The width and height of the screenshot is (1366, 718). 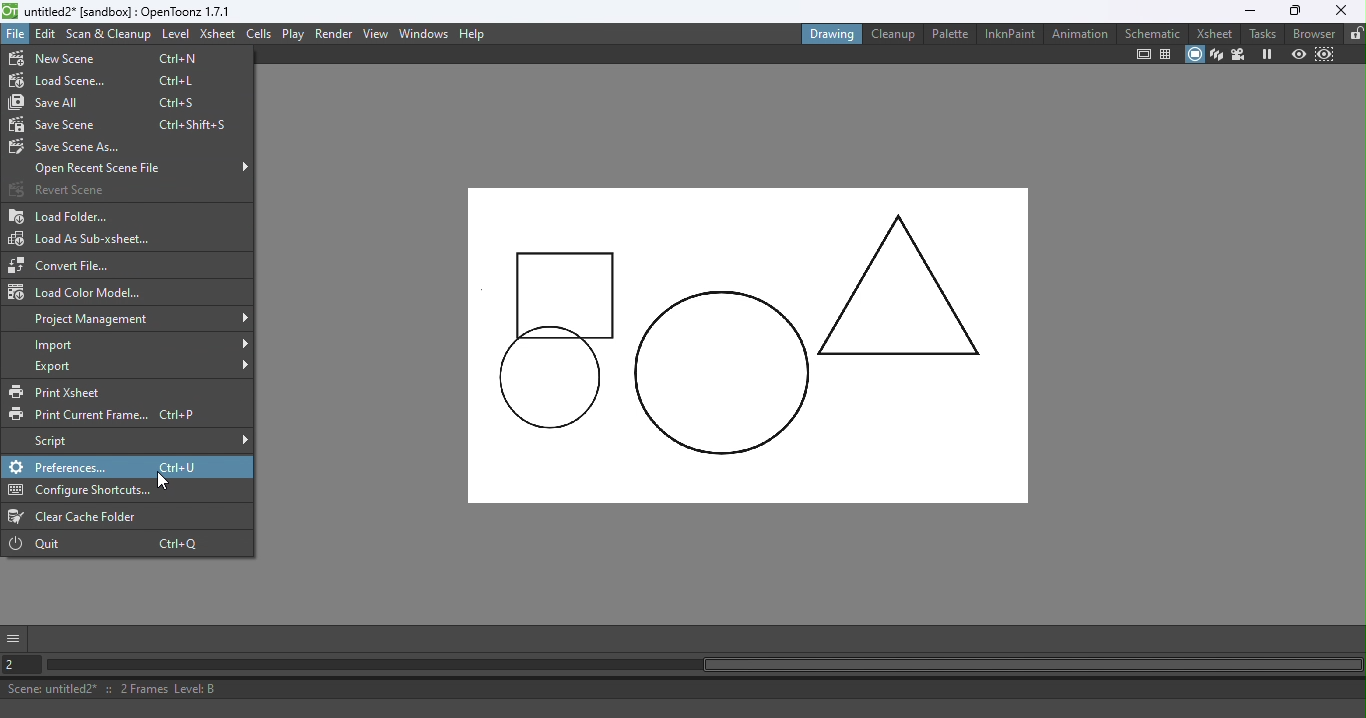 What do you see at coordinates (72, 517) in the screenshot?
I see `Clear cache folder` at bounding box center [72, 517].